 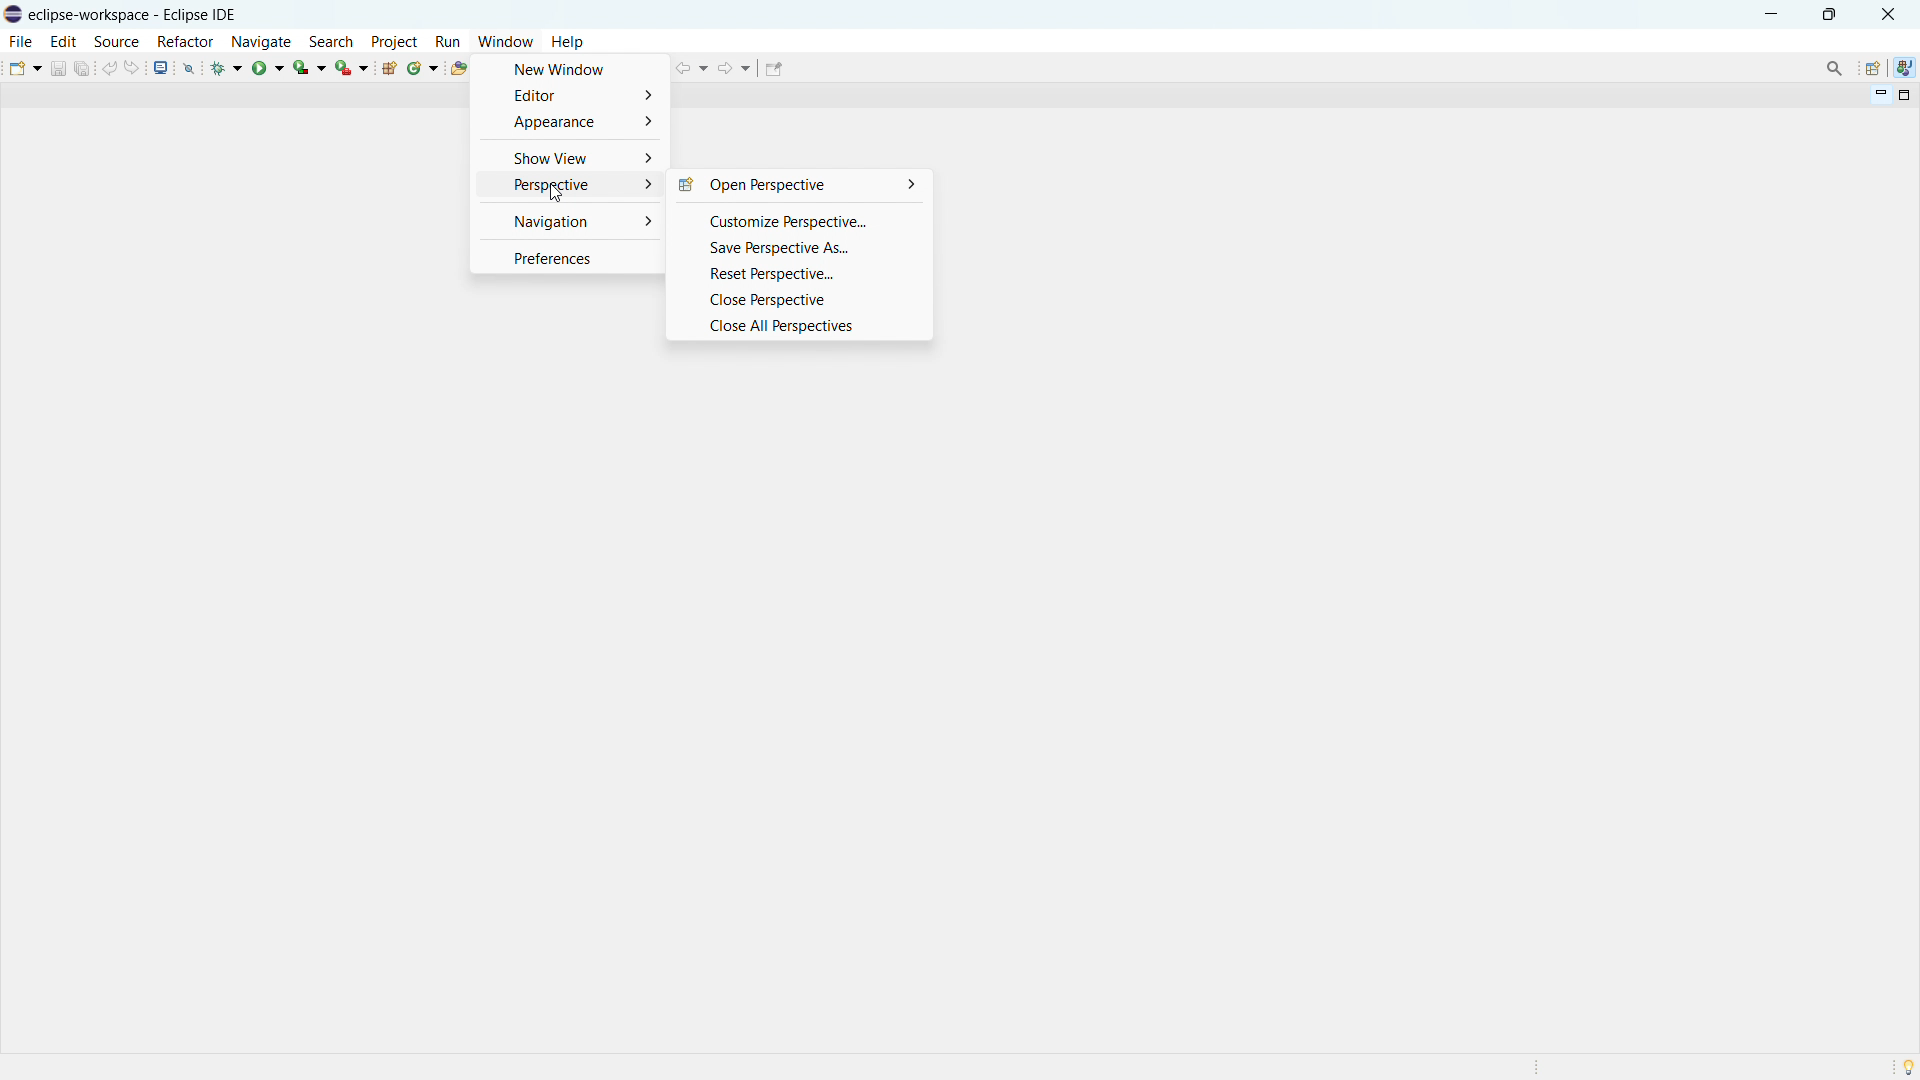 What do you see at coordinates (567, 122) in the screenshot?
I see `appearance` at bounding box center [567, 122].